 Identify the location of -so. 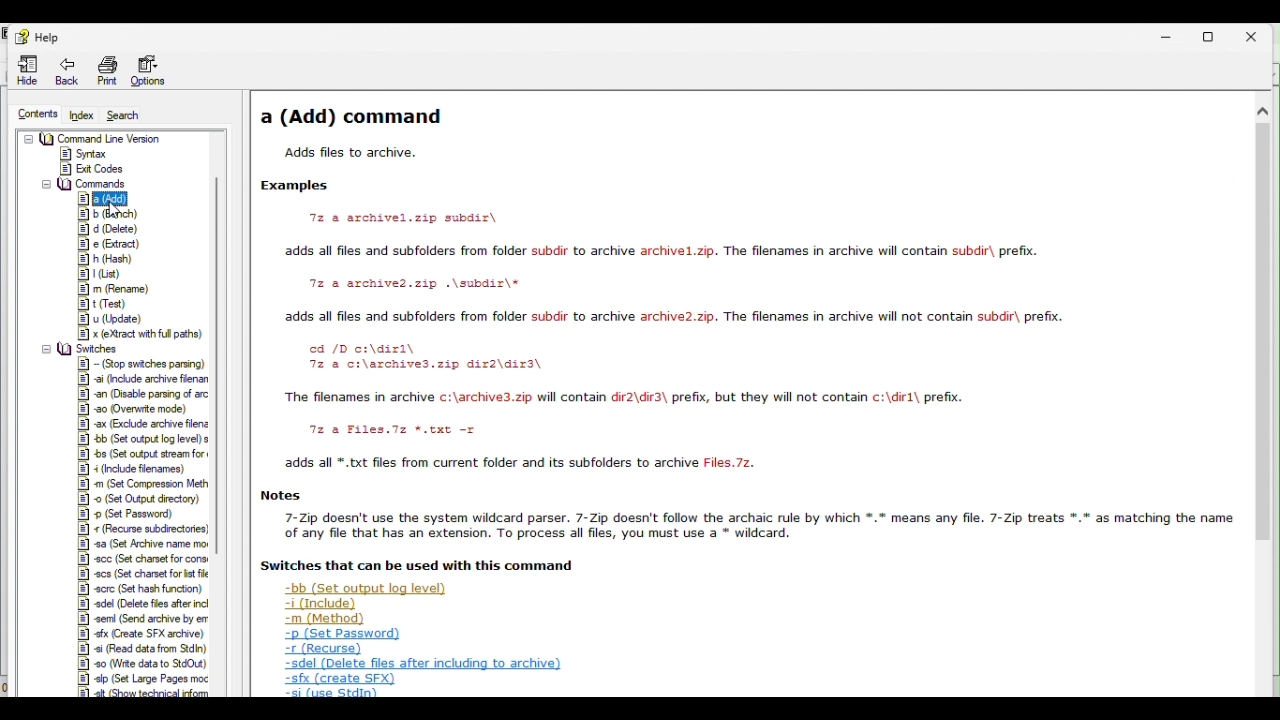
(148, 663).